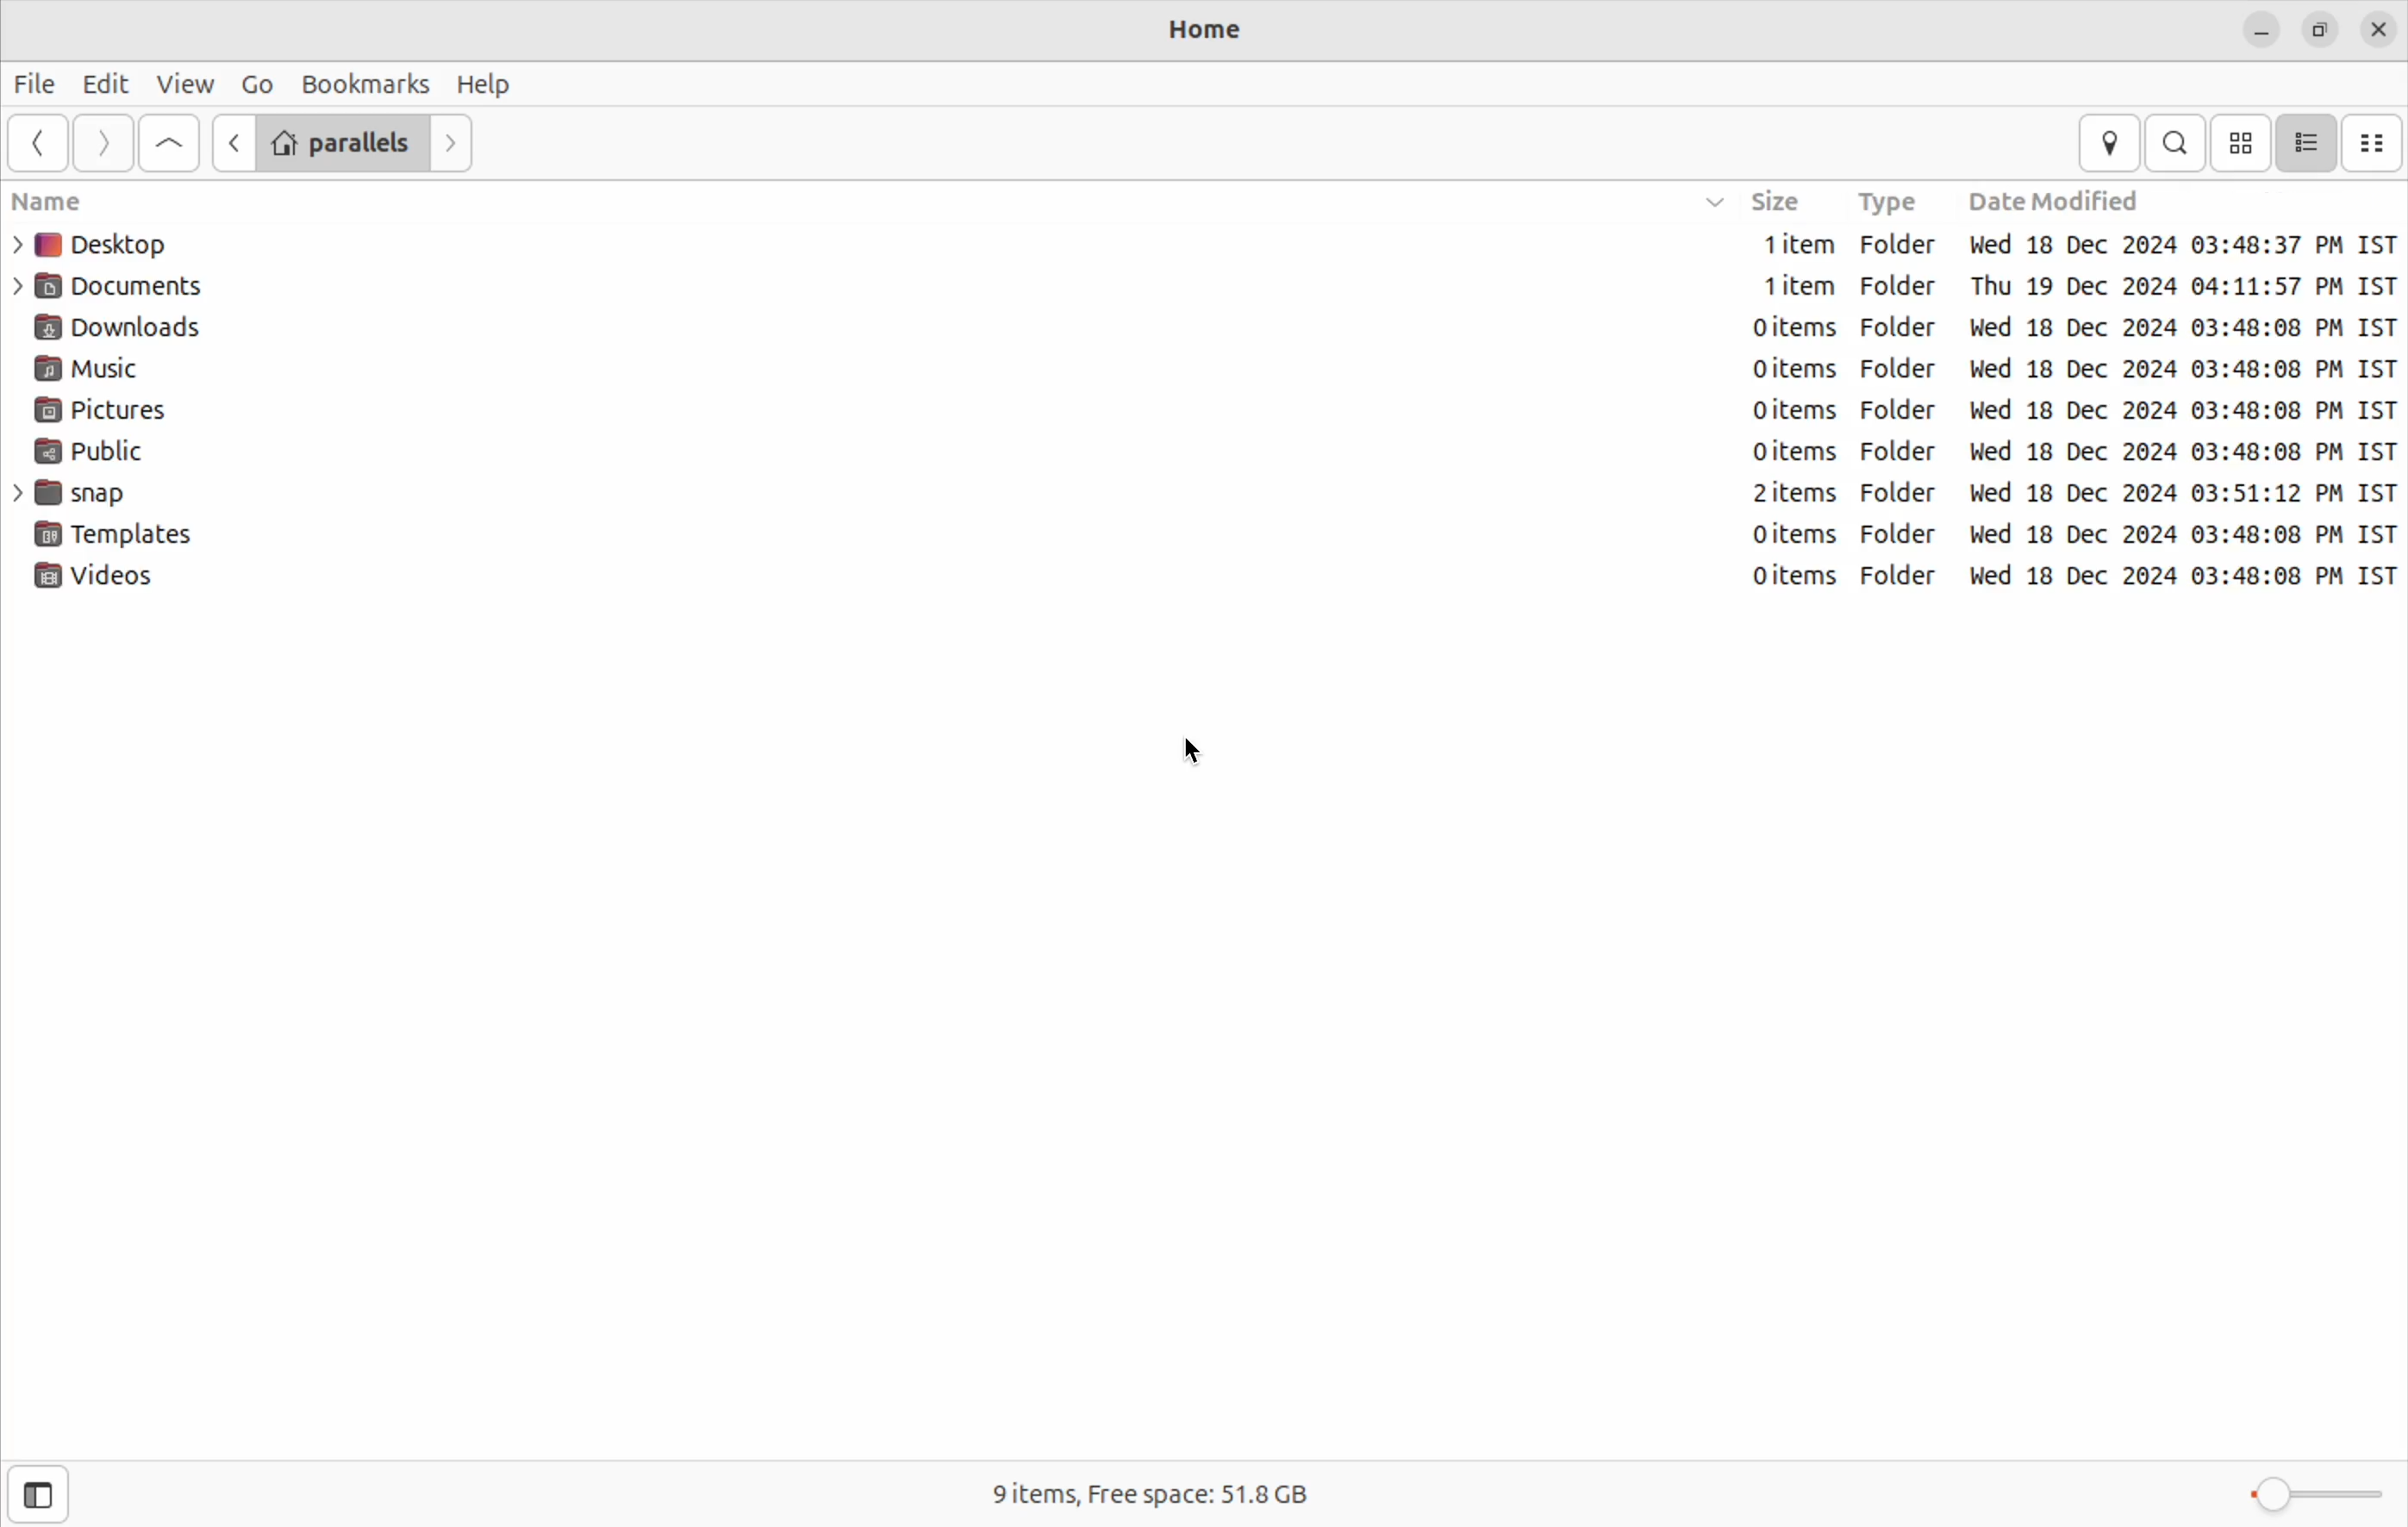 The height and width of the screenshot is (1527, 2408). I want to click on Wed 18 Dec 2024 03:48:08 PM IST, so click(2185, 495).